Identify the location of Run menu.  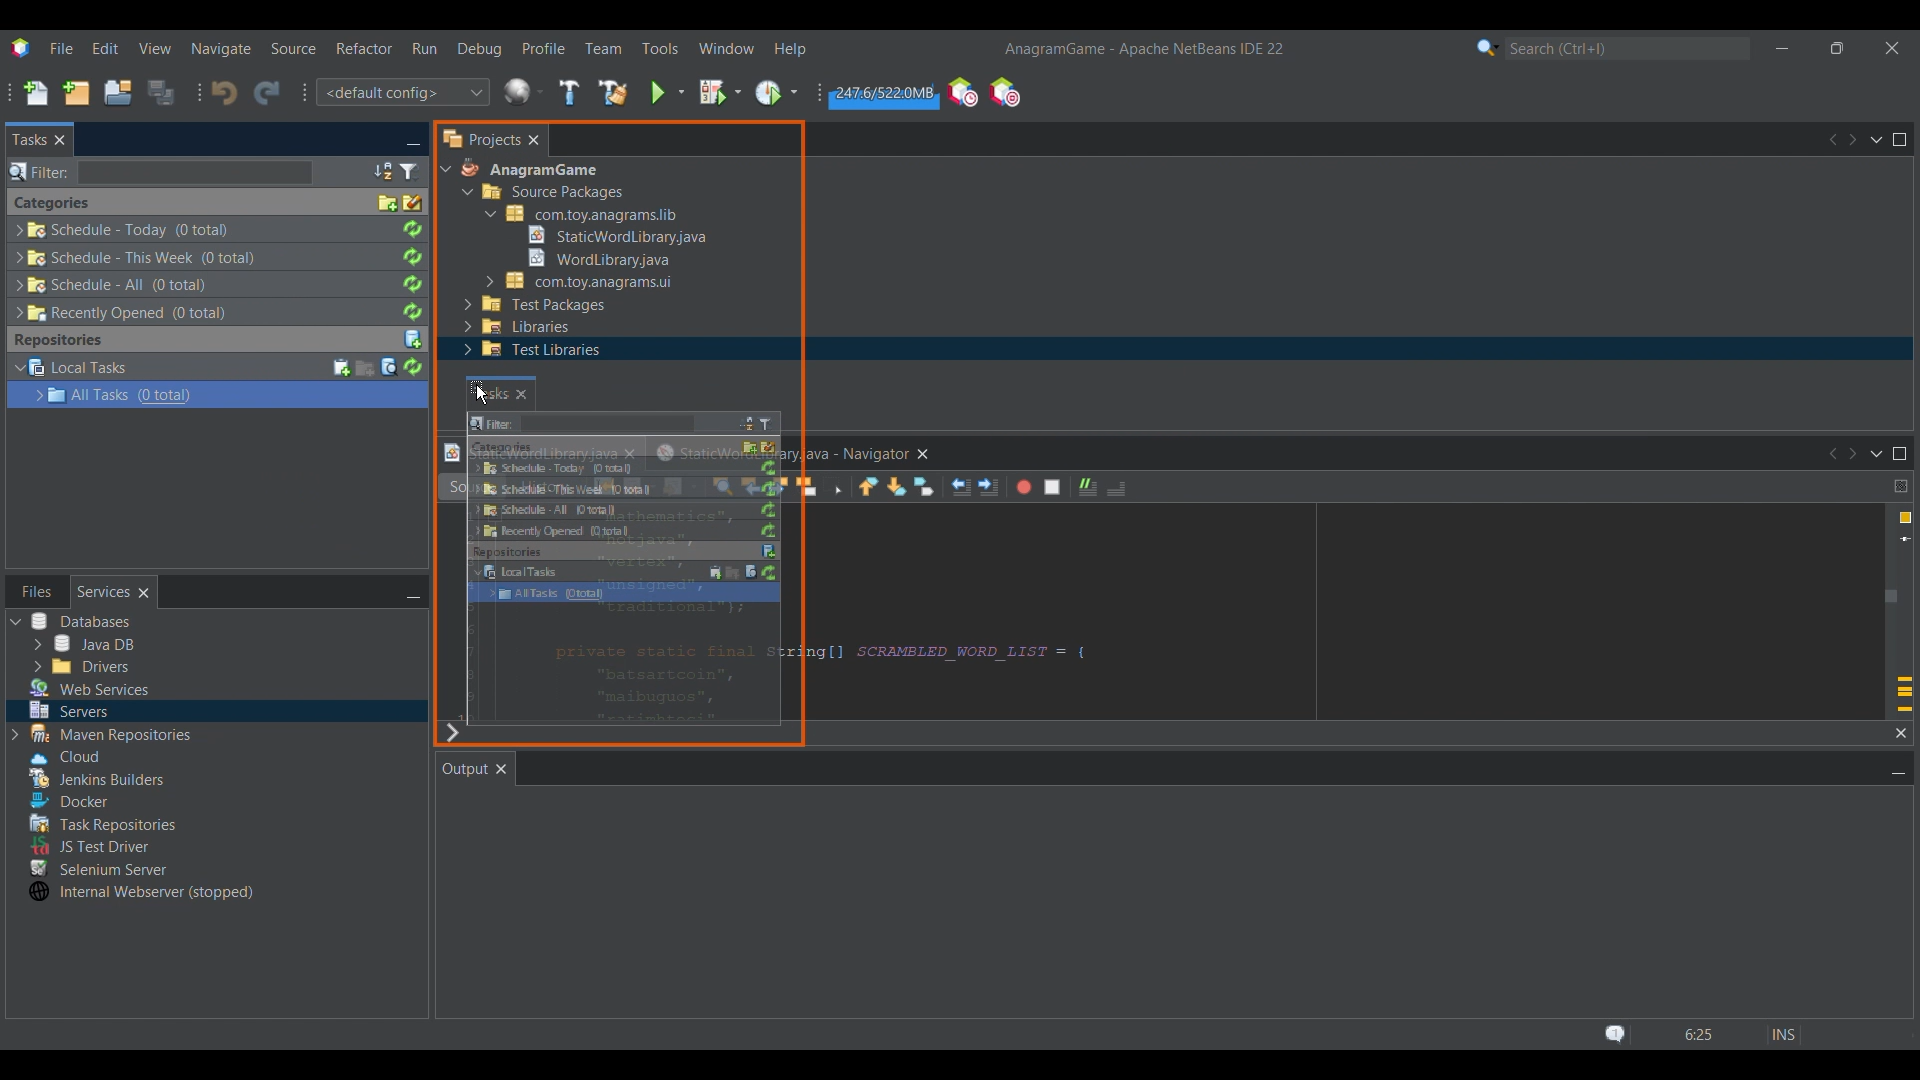
(424, 48).